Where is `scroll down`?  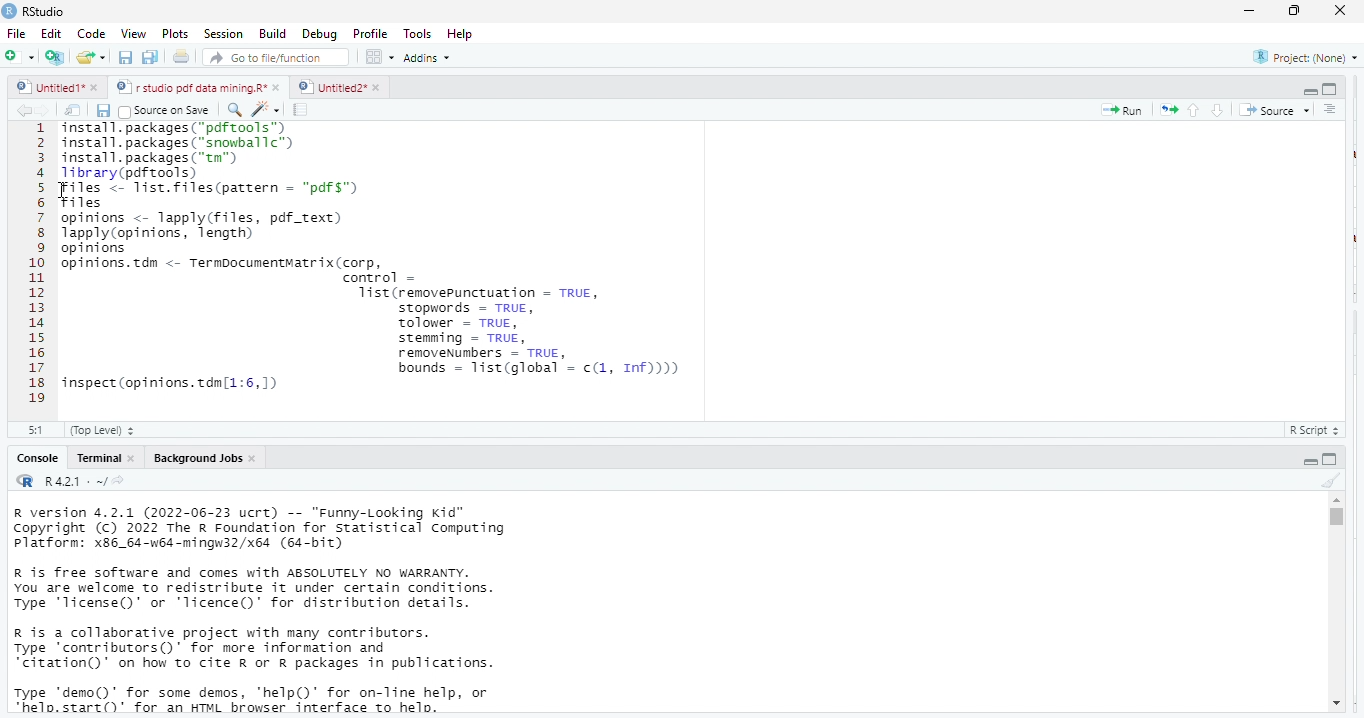 scroll down is located at coordinates (1335, 705).